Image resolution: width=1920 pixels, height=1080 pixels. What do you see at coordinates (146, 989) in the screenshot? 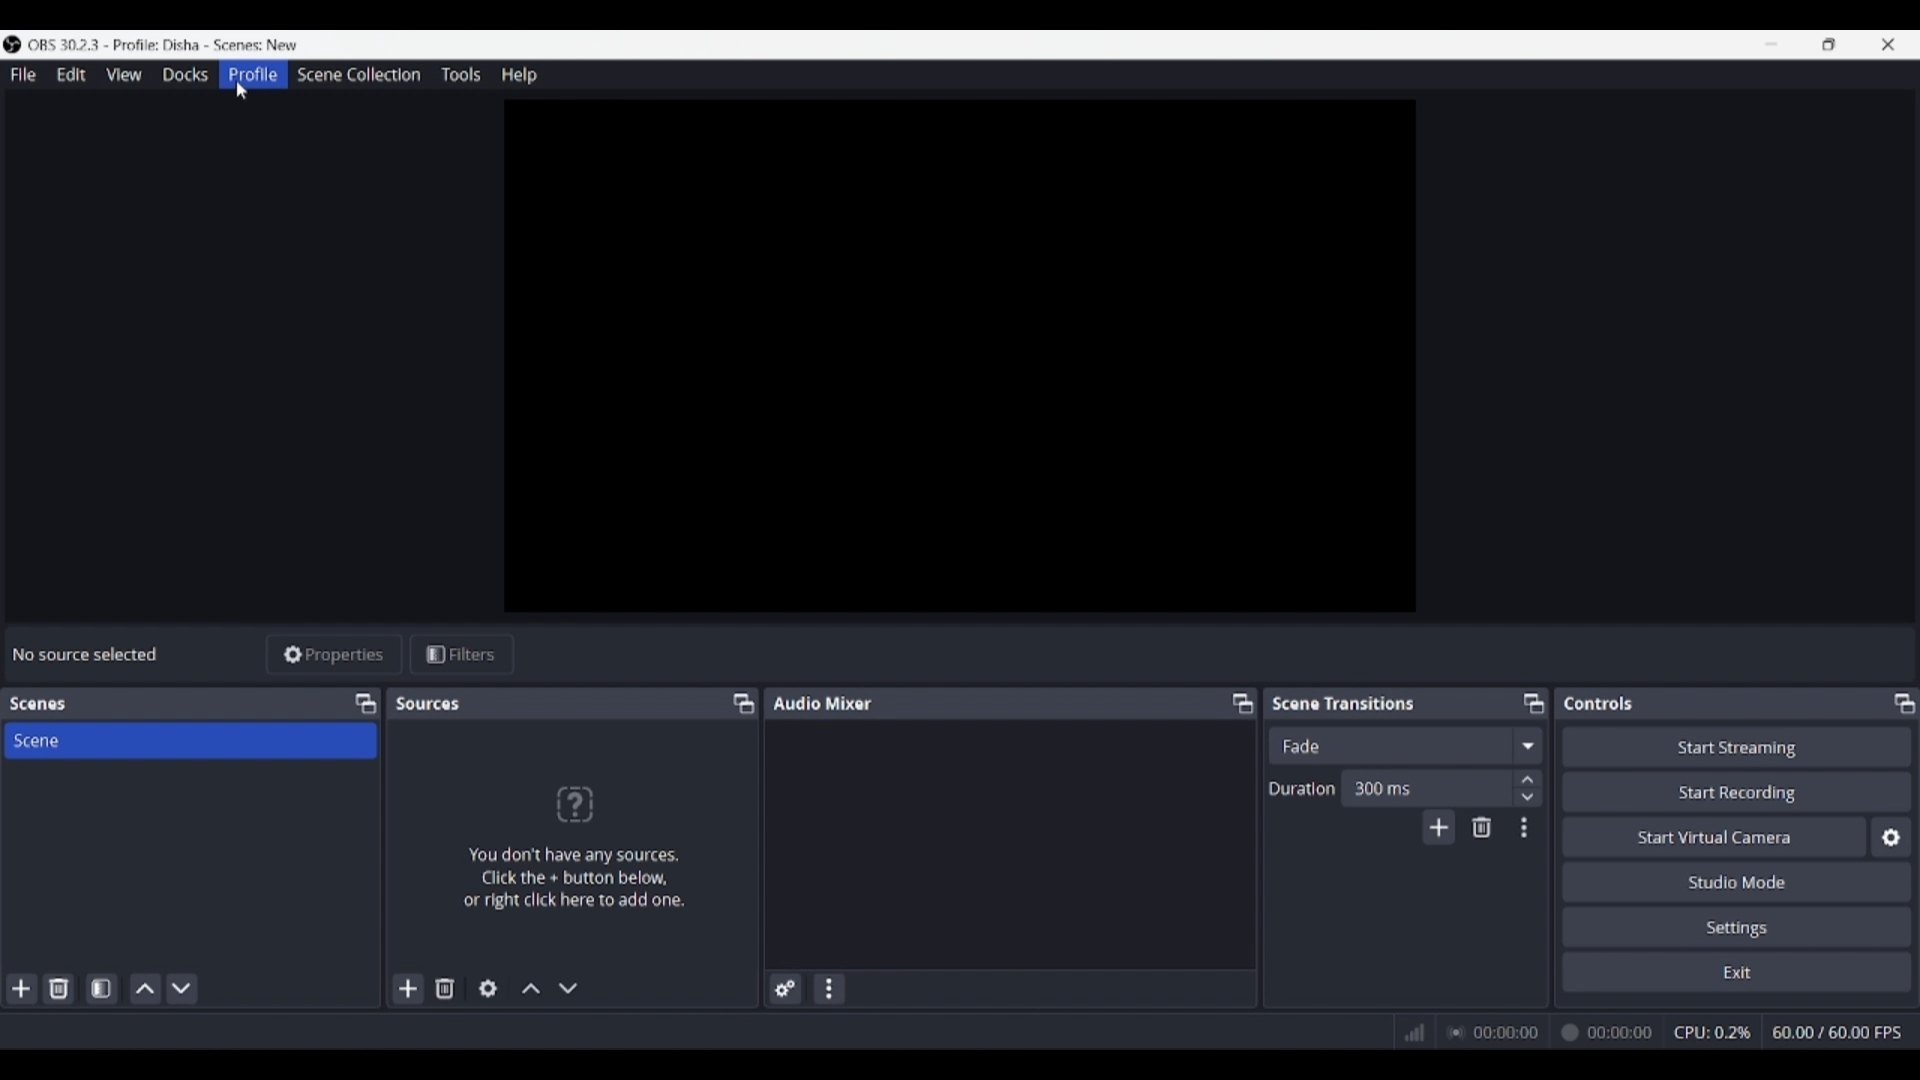
I see `Move scene up` at bounding box center [146, 989].